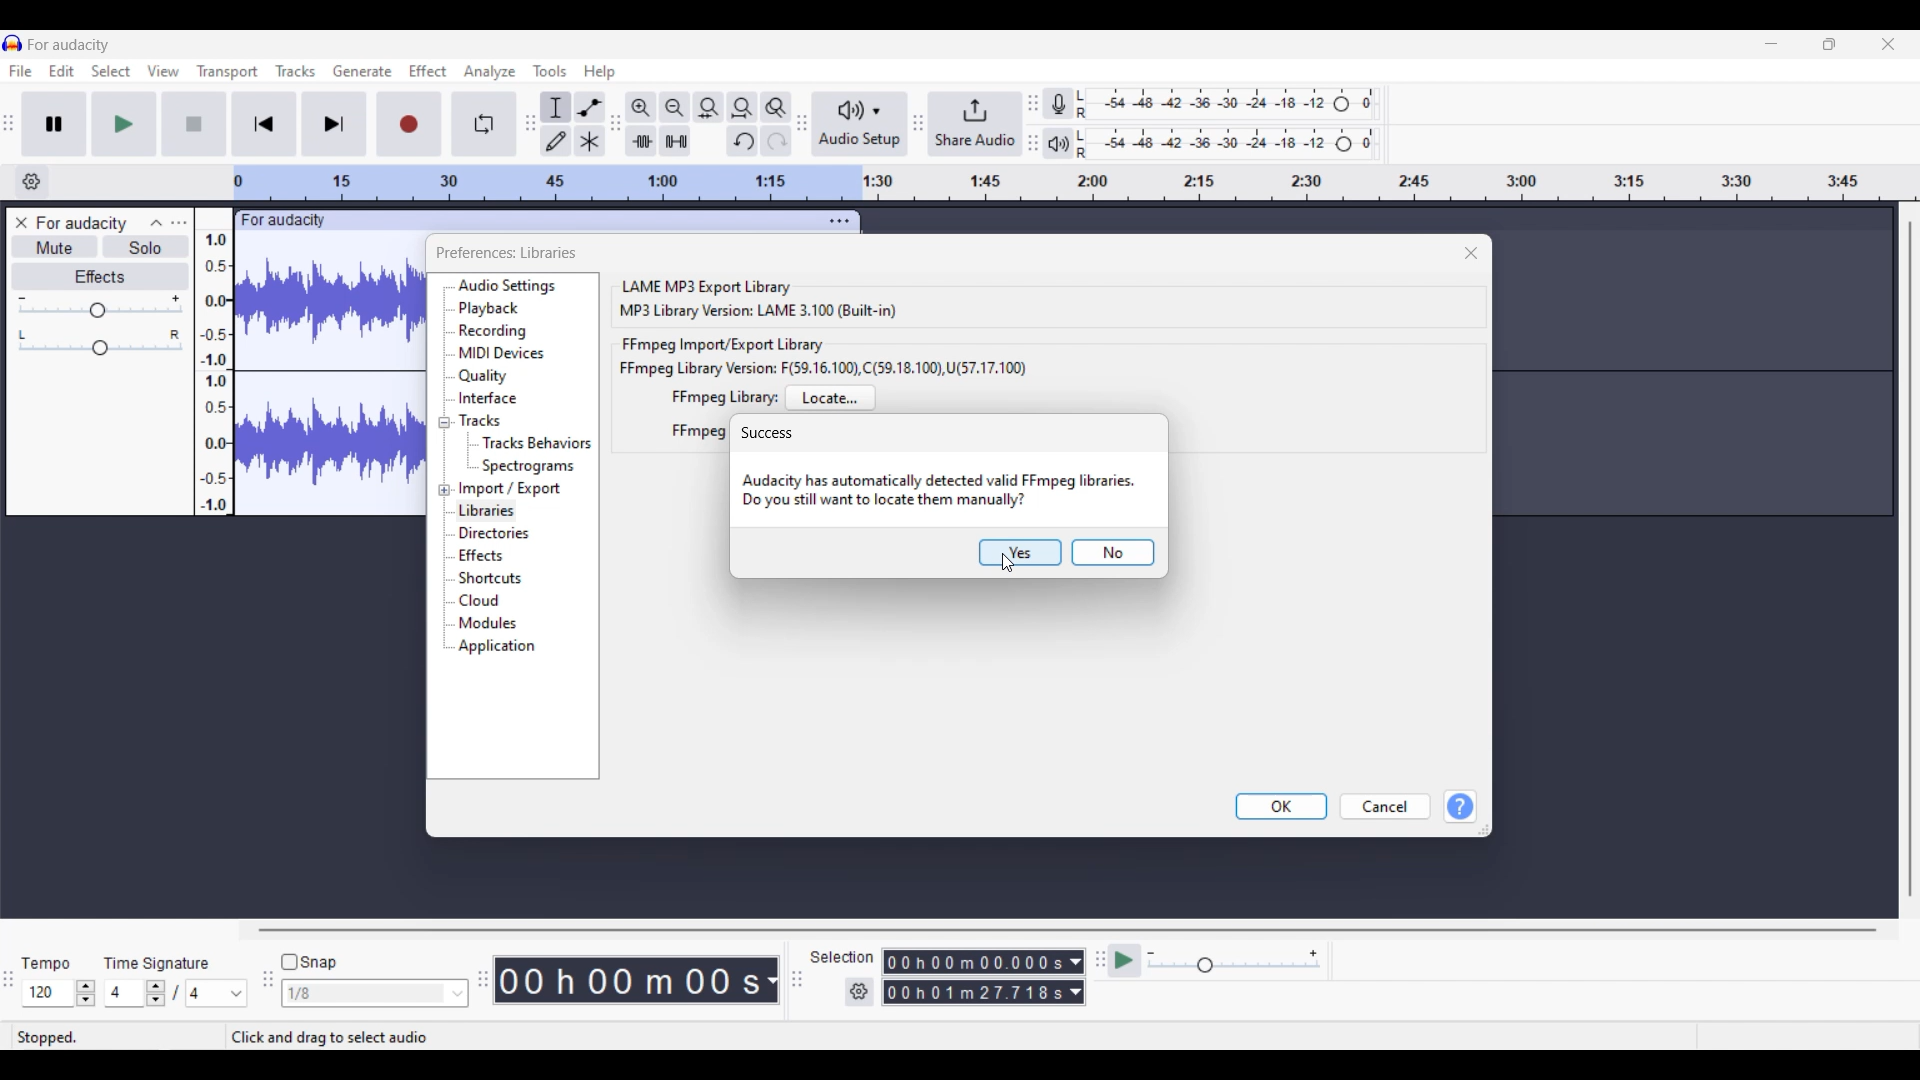  What do you see at coordinates (100, 276) in the screenshot?
I see `Effects` at bounding box center [100, 276].